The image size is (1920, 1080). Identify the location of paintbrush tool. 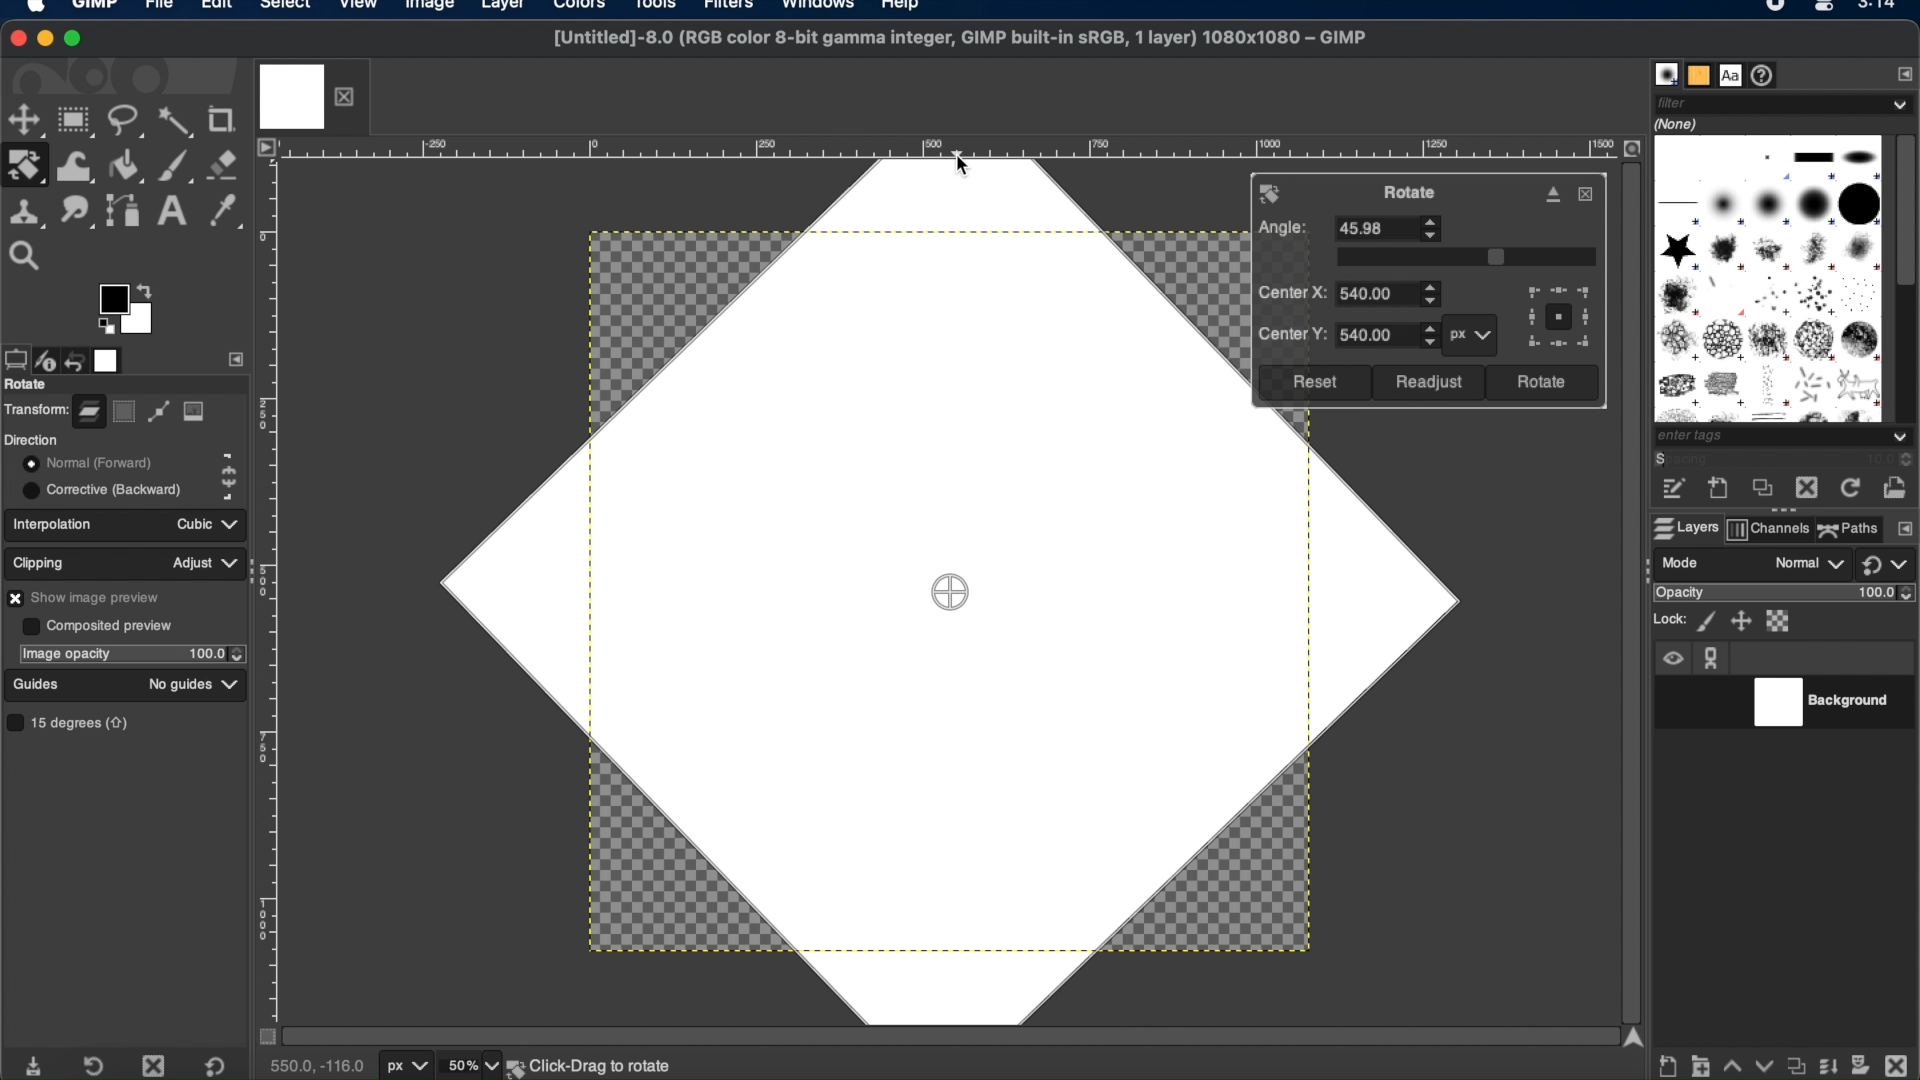
(177, 164).